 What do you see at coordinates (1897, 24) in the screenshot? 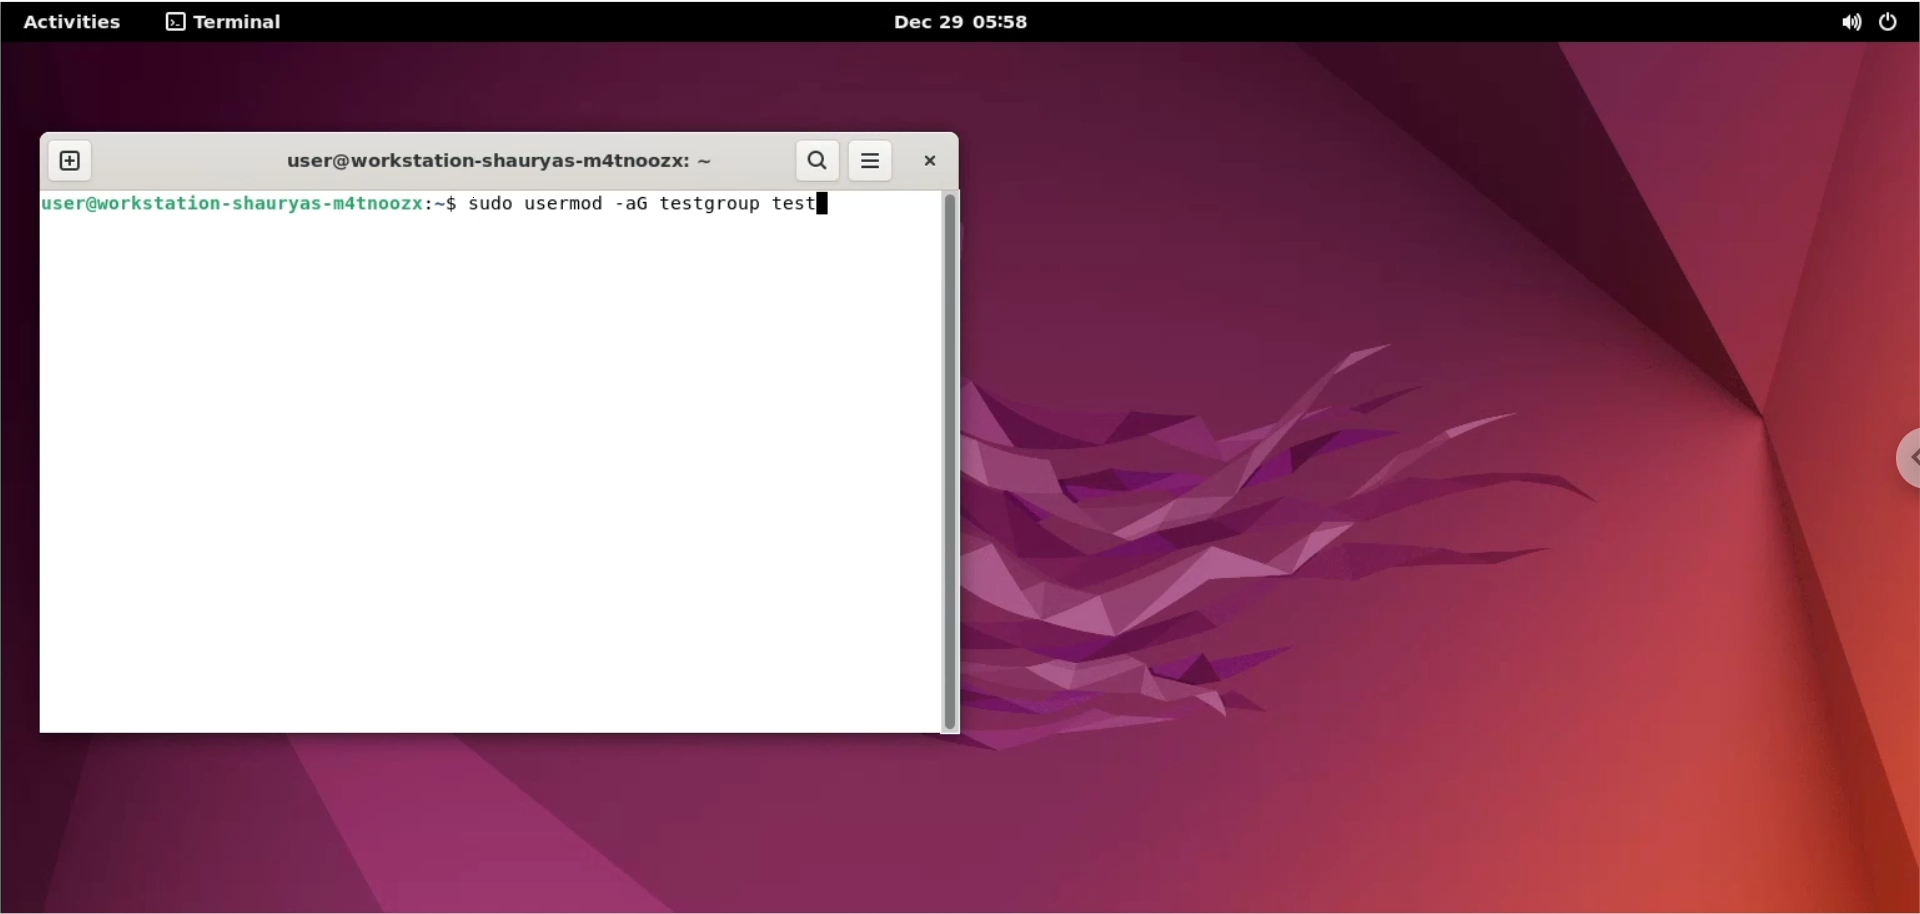
I see `power option` at bounding box center [1897, 24].